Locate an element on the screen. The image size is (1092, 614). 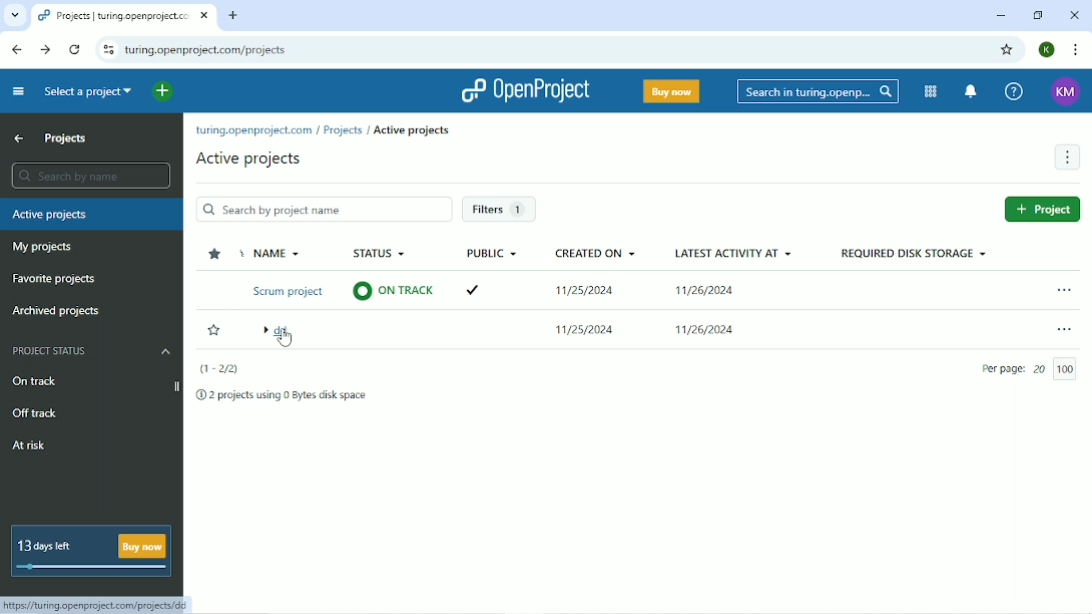
Public is located at coordinates (491, 254).